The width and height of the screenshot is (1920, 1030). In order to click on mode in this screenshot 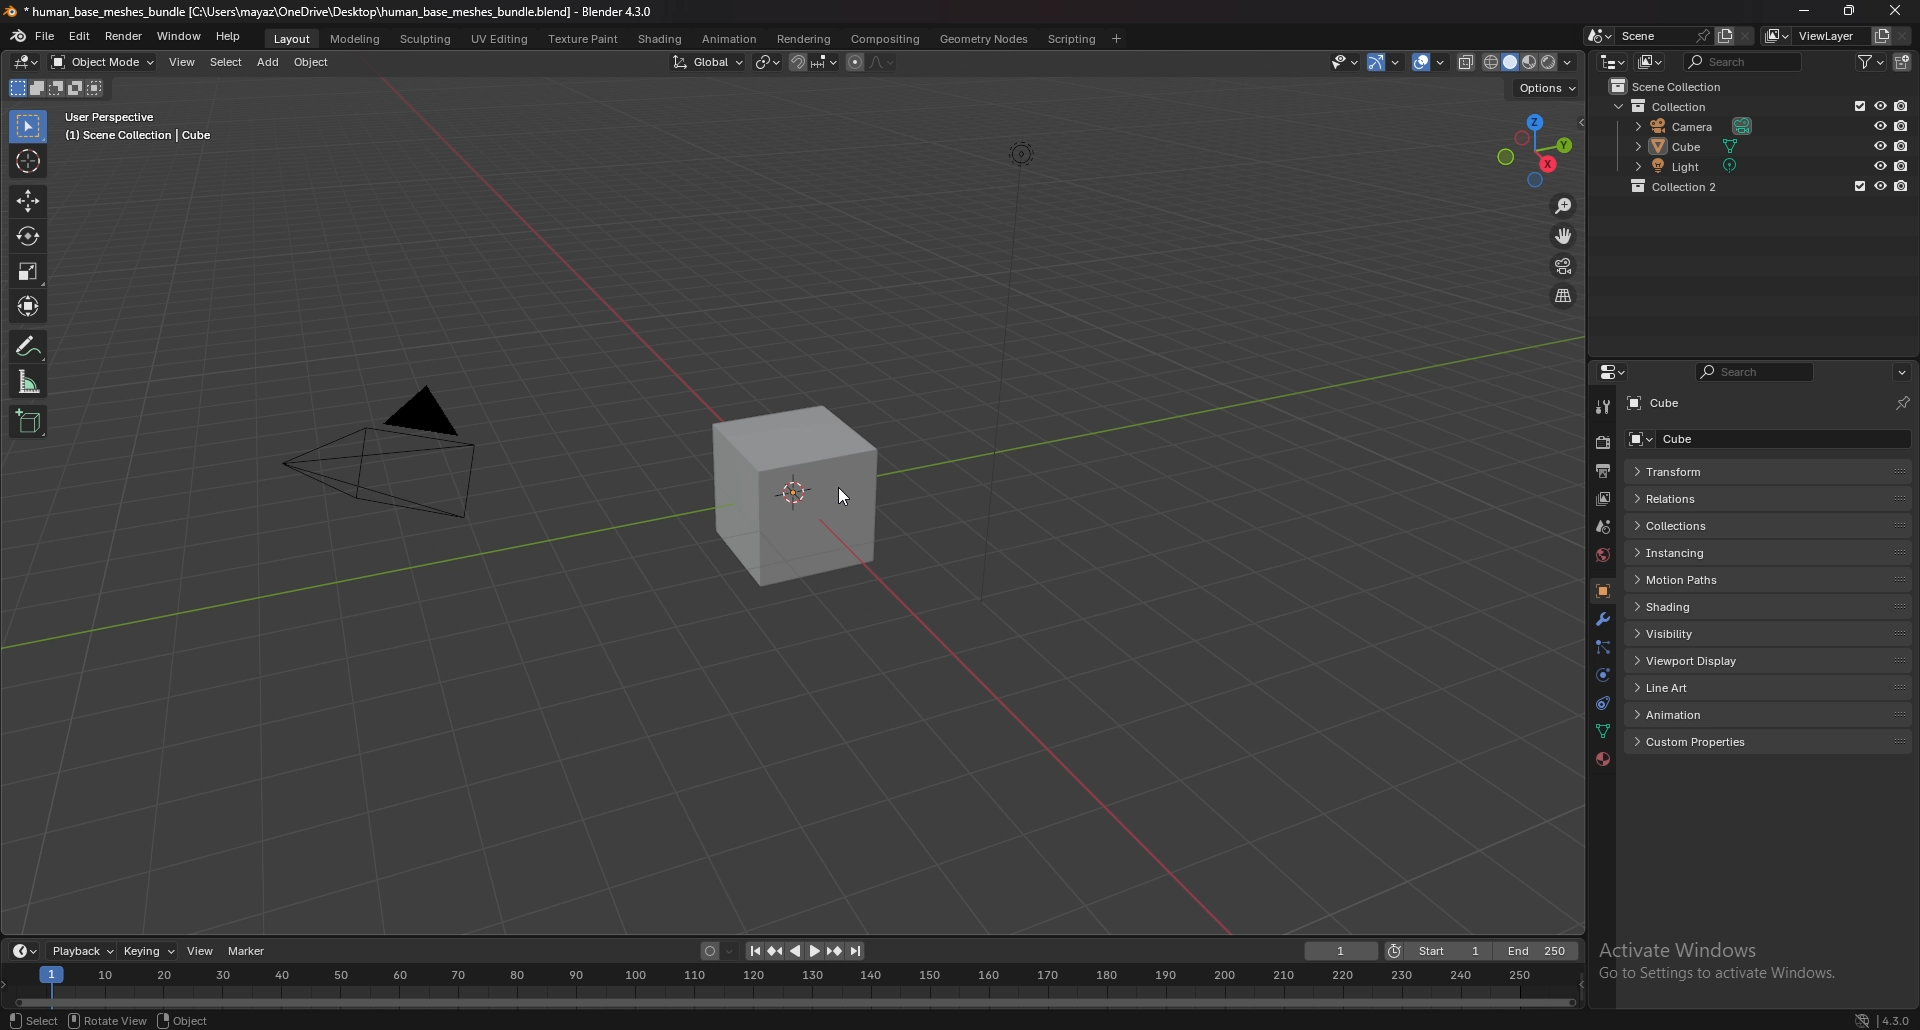, I will do `click(57, 90)`.